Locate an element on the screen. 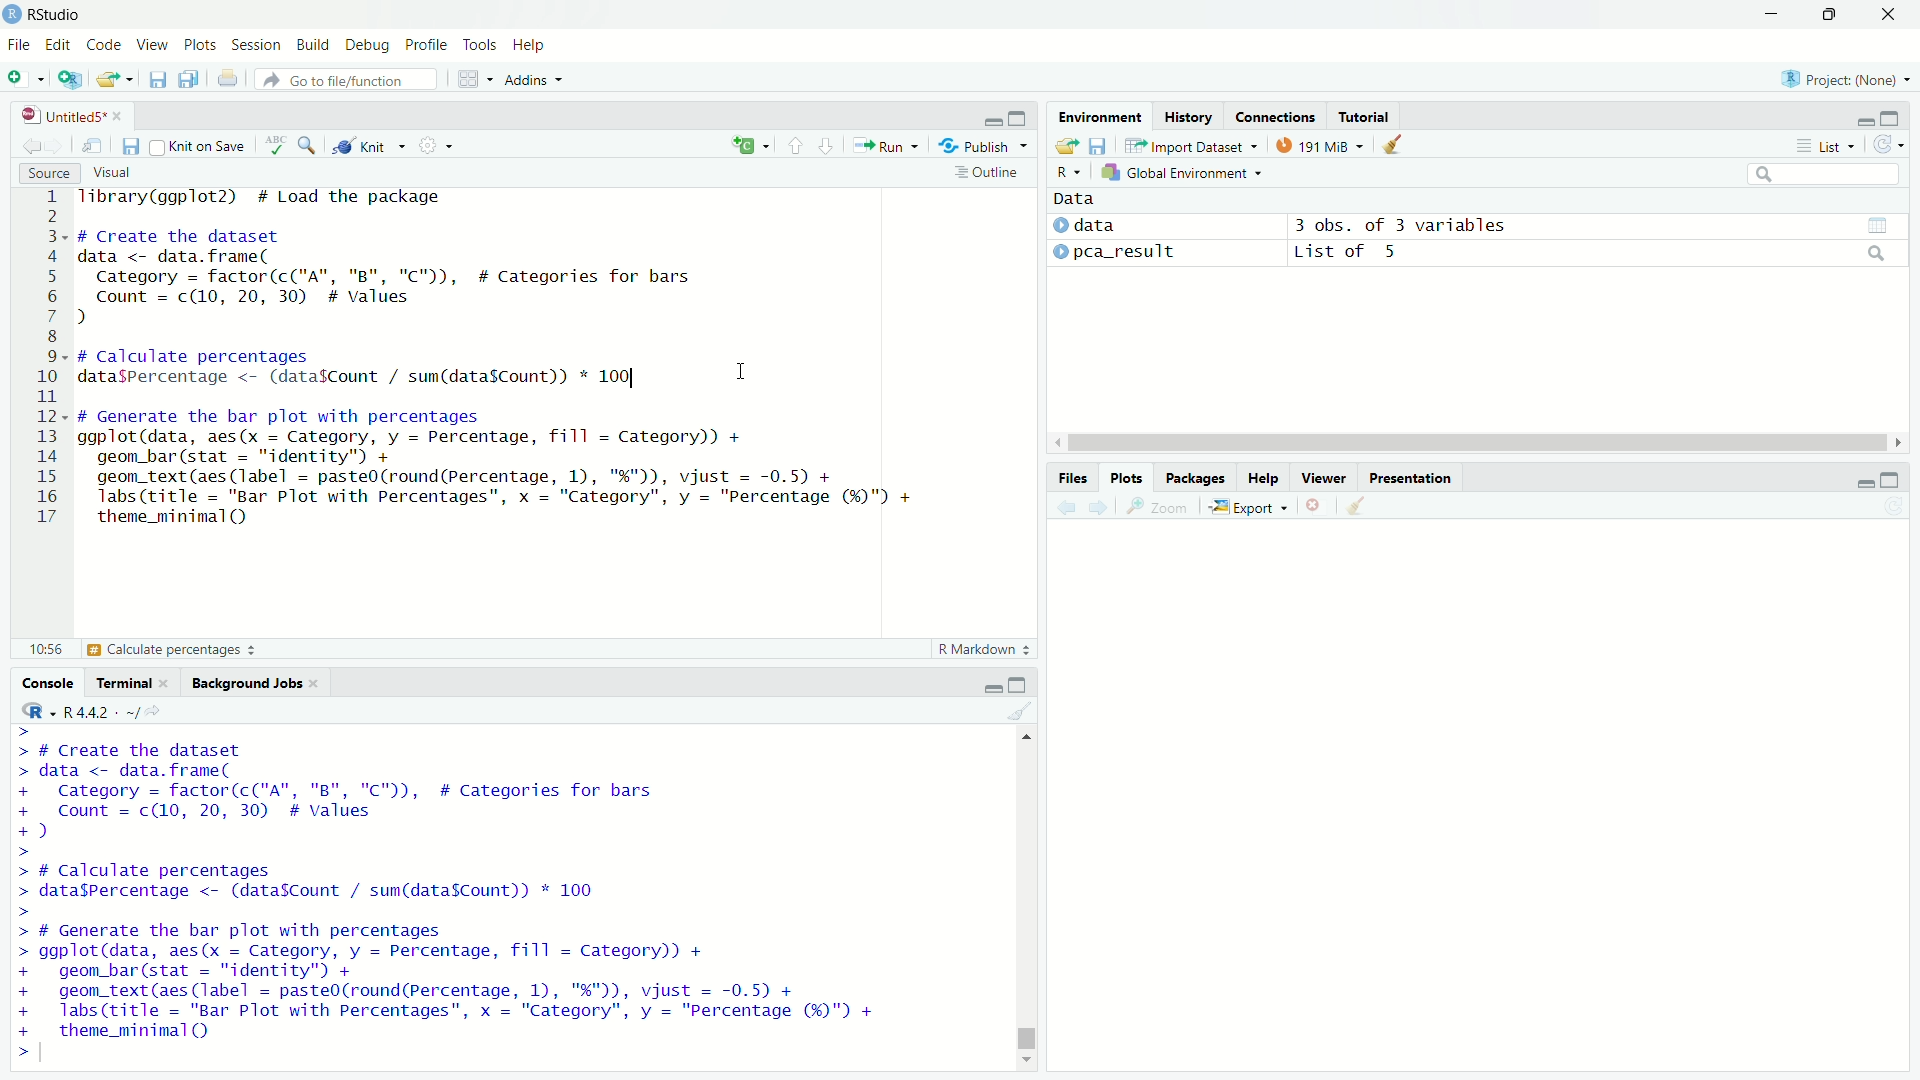 This screenshot has width=1920, height=1080. global environment is located at coordinates (1183, 172).